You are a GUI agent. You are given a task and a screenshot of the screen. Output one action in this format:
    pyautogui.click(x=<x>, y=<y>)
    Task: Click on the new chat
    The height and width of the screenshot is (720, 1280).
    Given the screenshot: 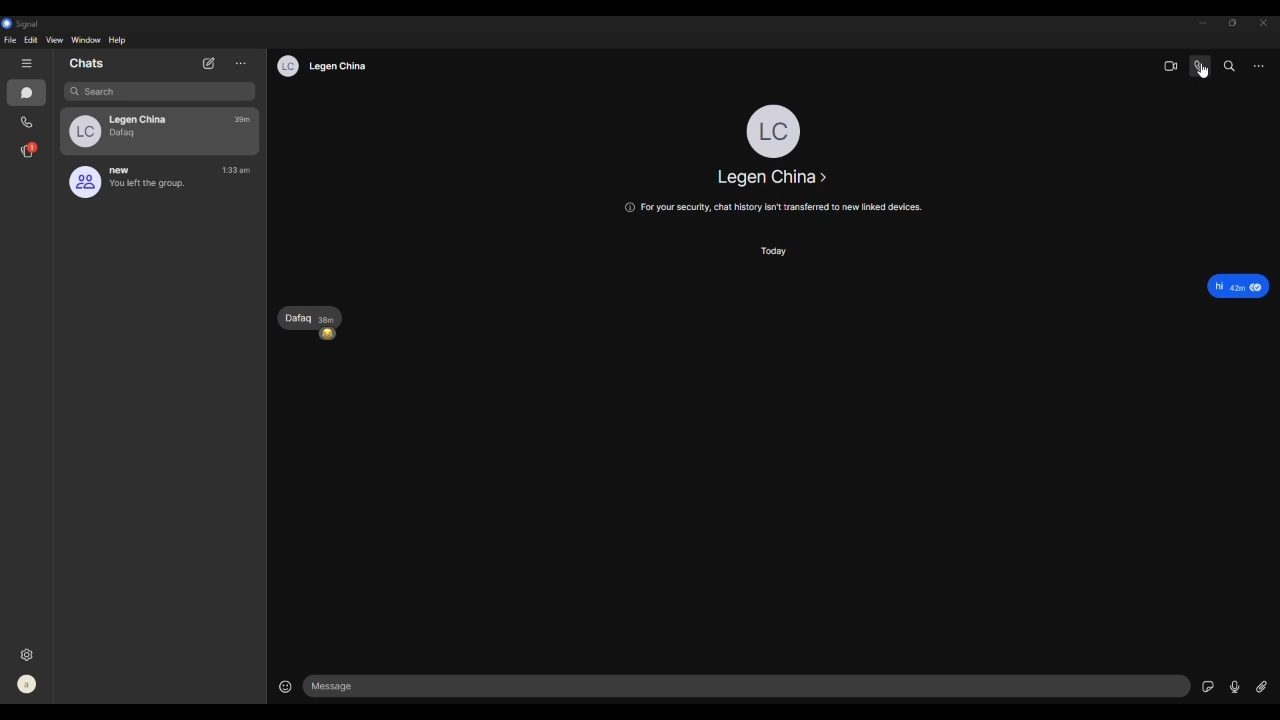 What is the action you would take?
    pyautogui.click(x=208, y=62)
    